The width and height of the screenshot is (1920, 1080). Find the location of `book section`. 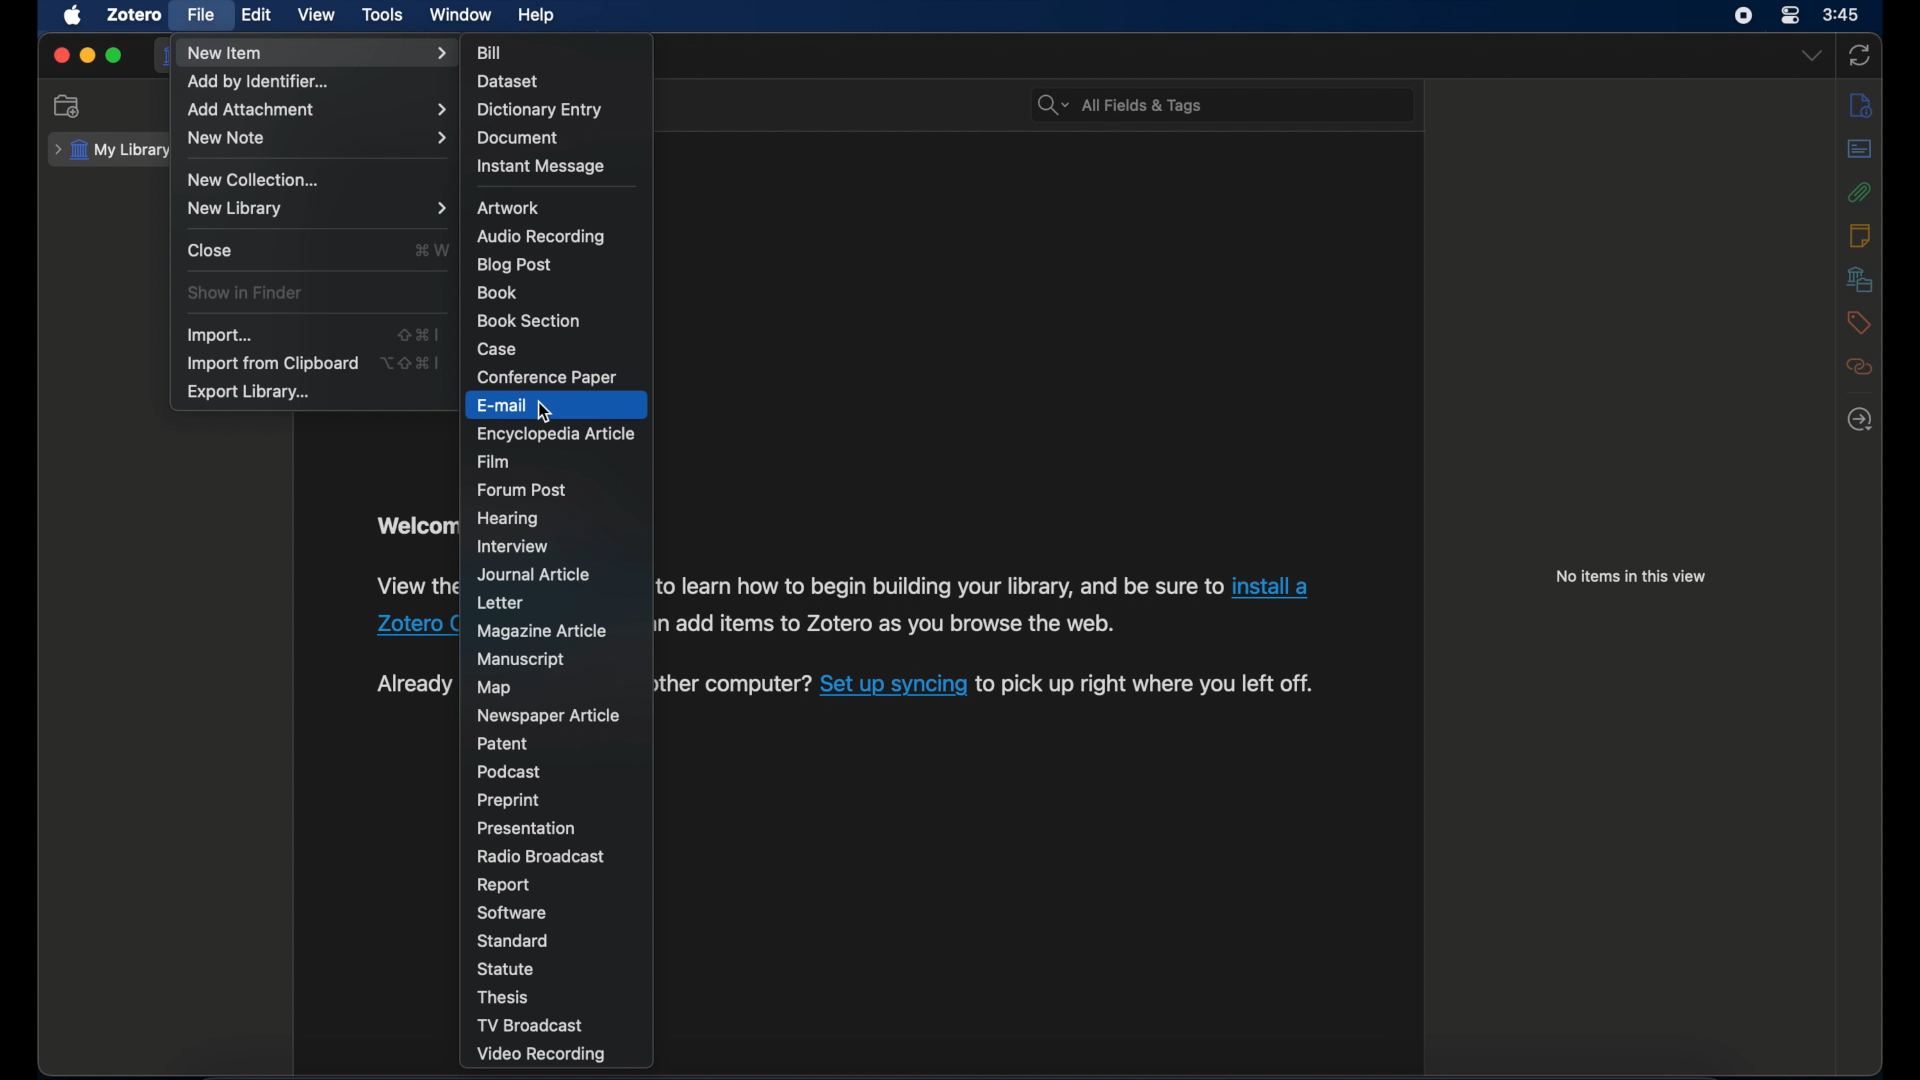

book section is located at coordinates (529, 320).